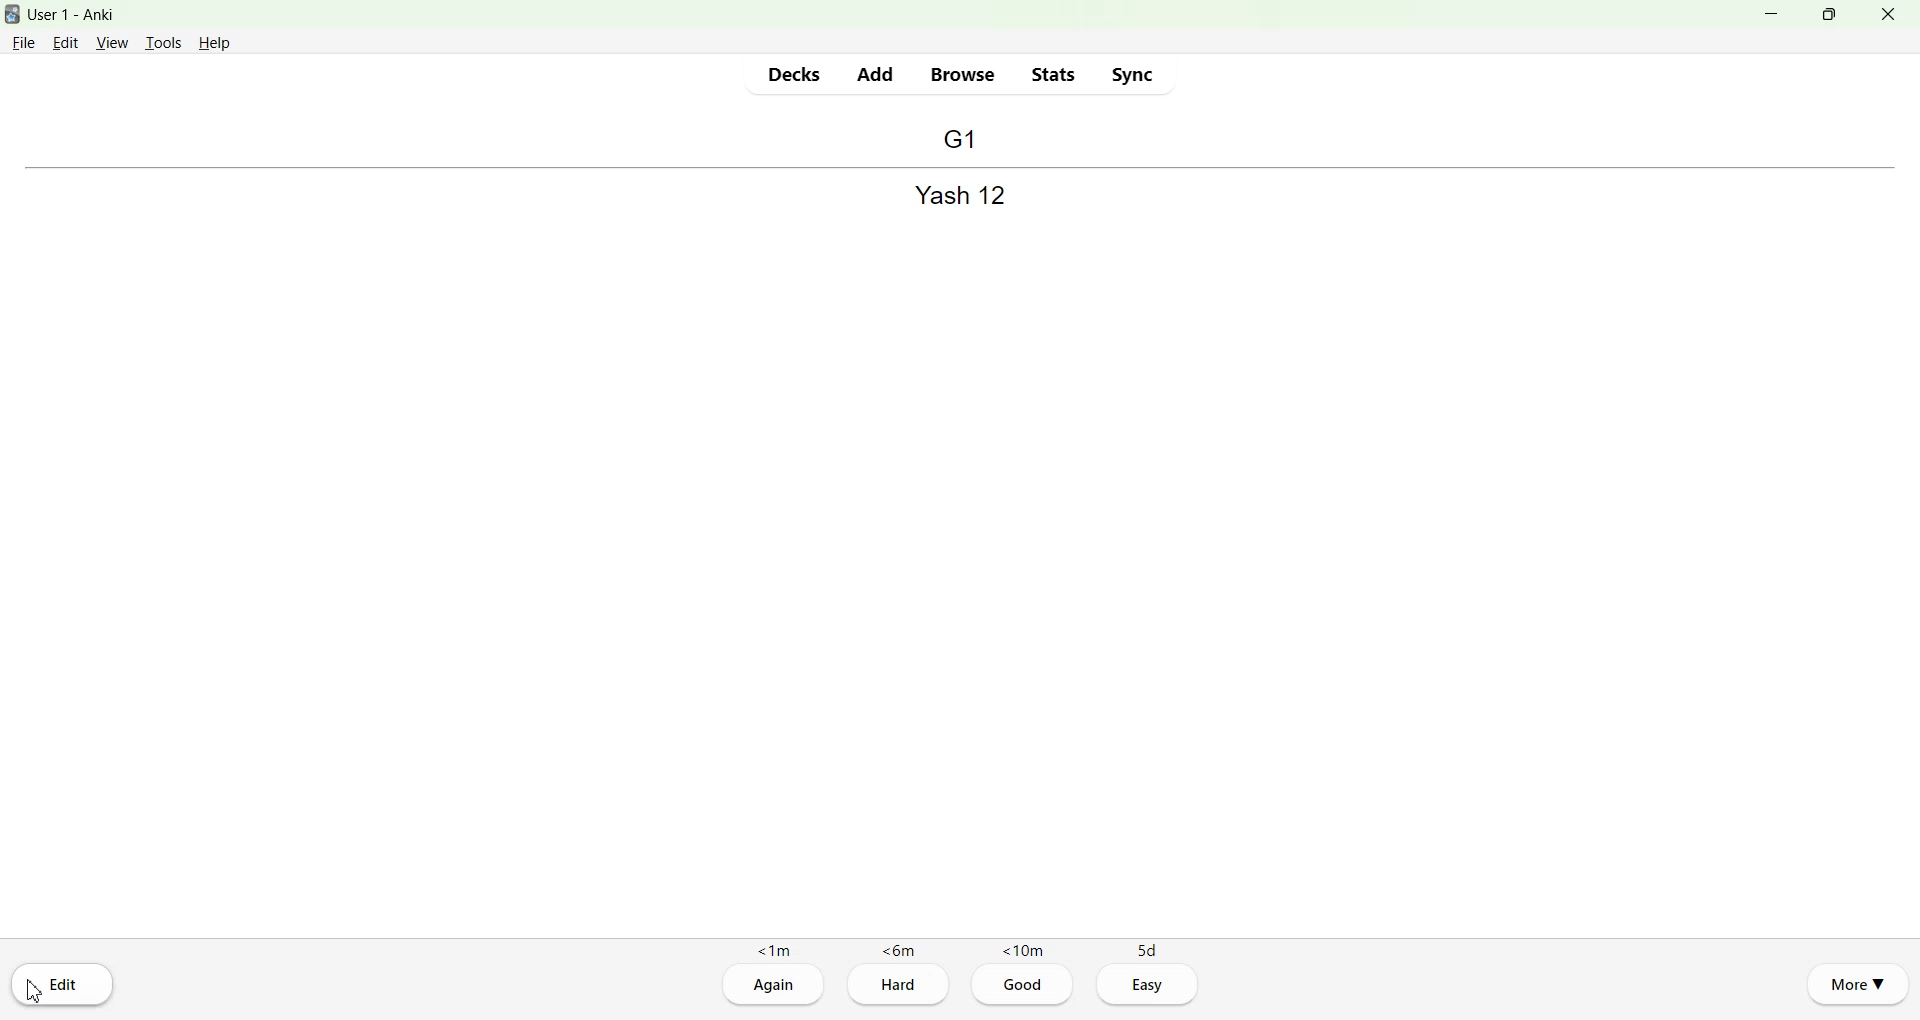 Image resolution: width=1920 pixels, height=1020 pixels. I want to click on Stats, so click(1051, 74).